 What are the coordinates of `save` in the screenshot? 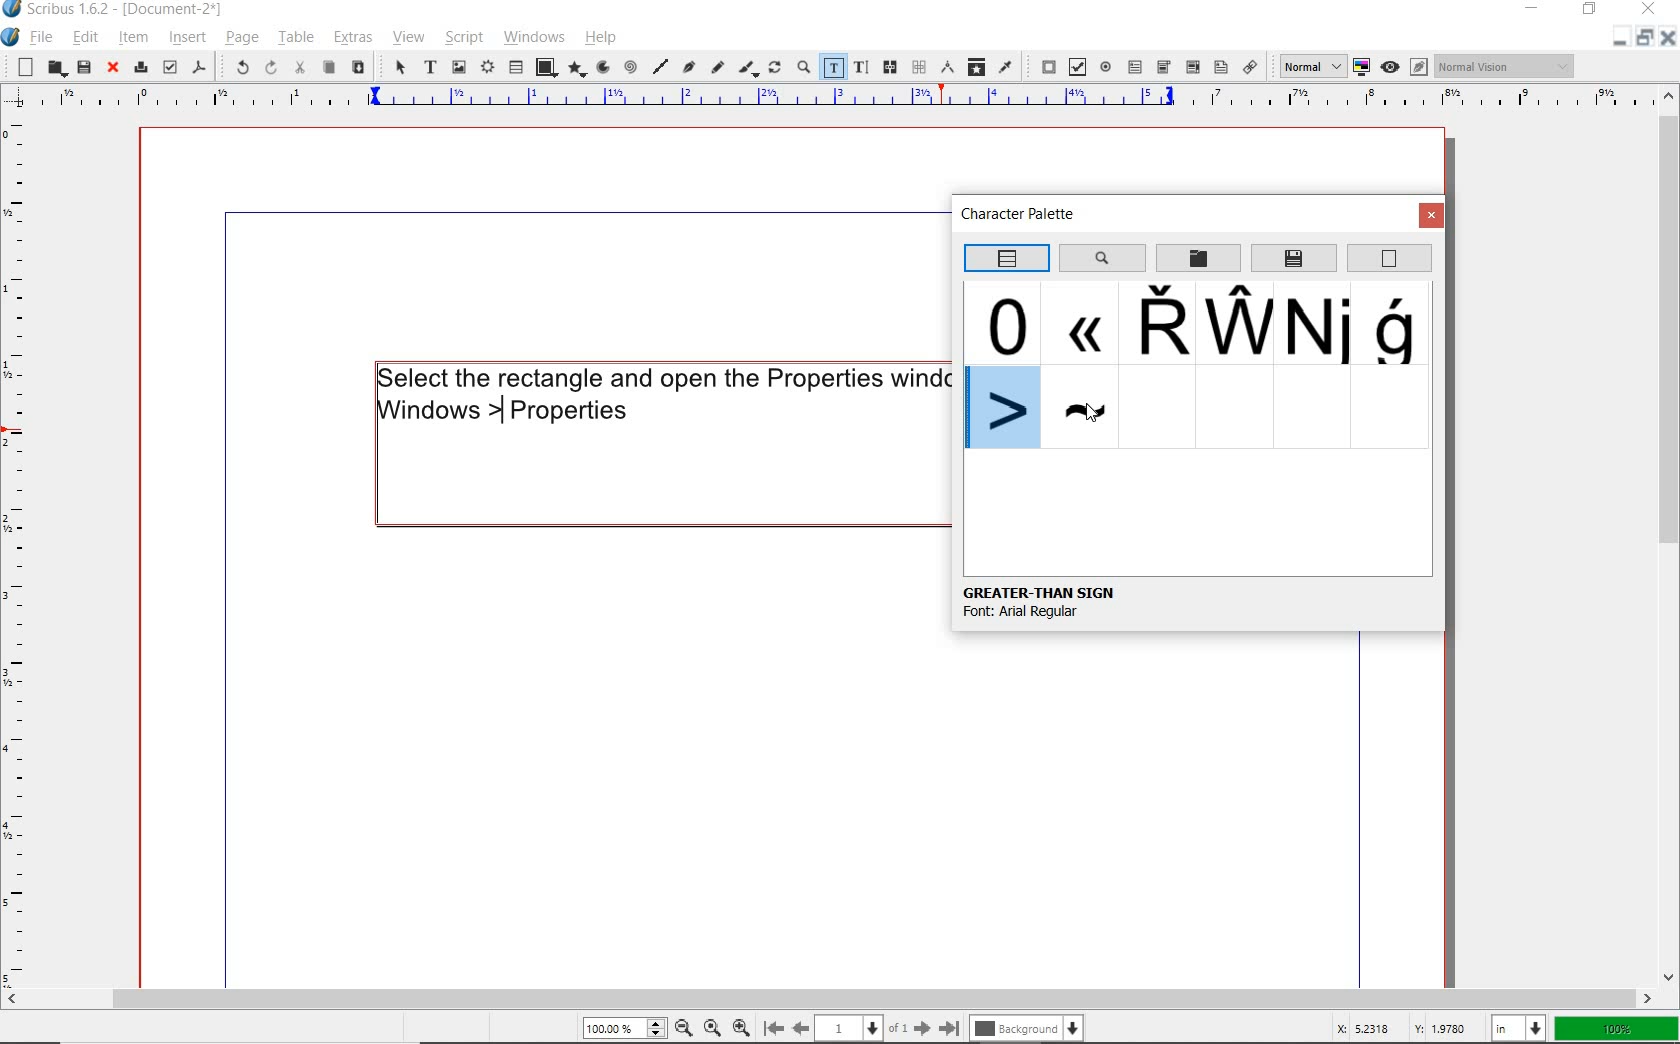 It's located at (83, 67).